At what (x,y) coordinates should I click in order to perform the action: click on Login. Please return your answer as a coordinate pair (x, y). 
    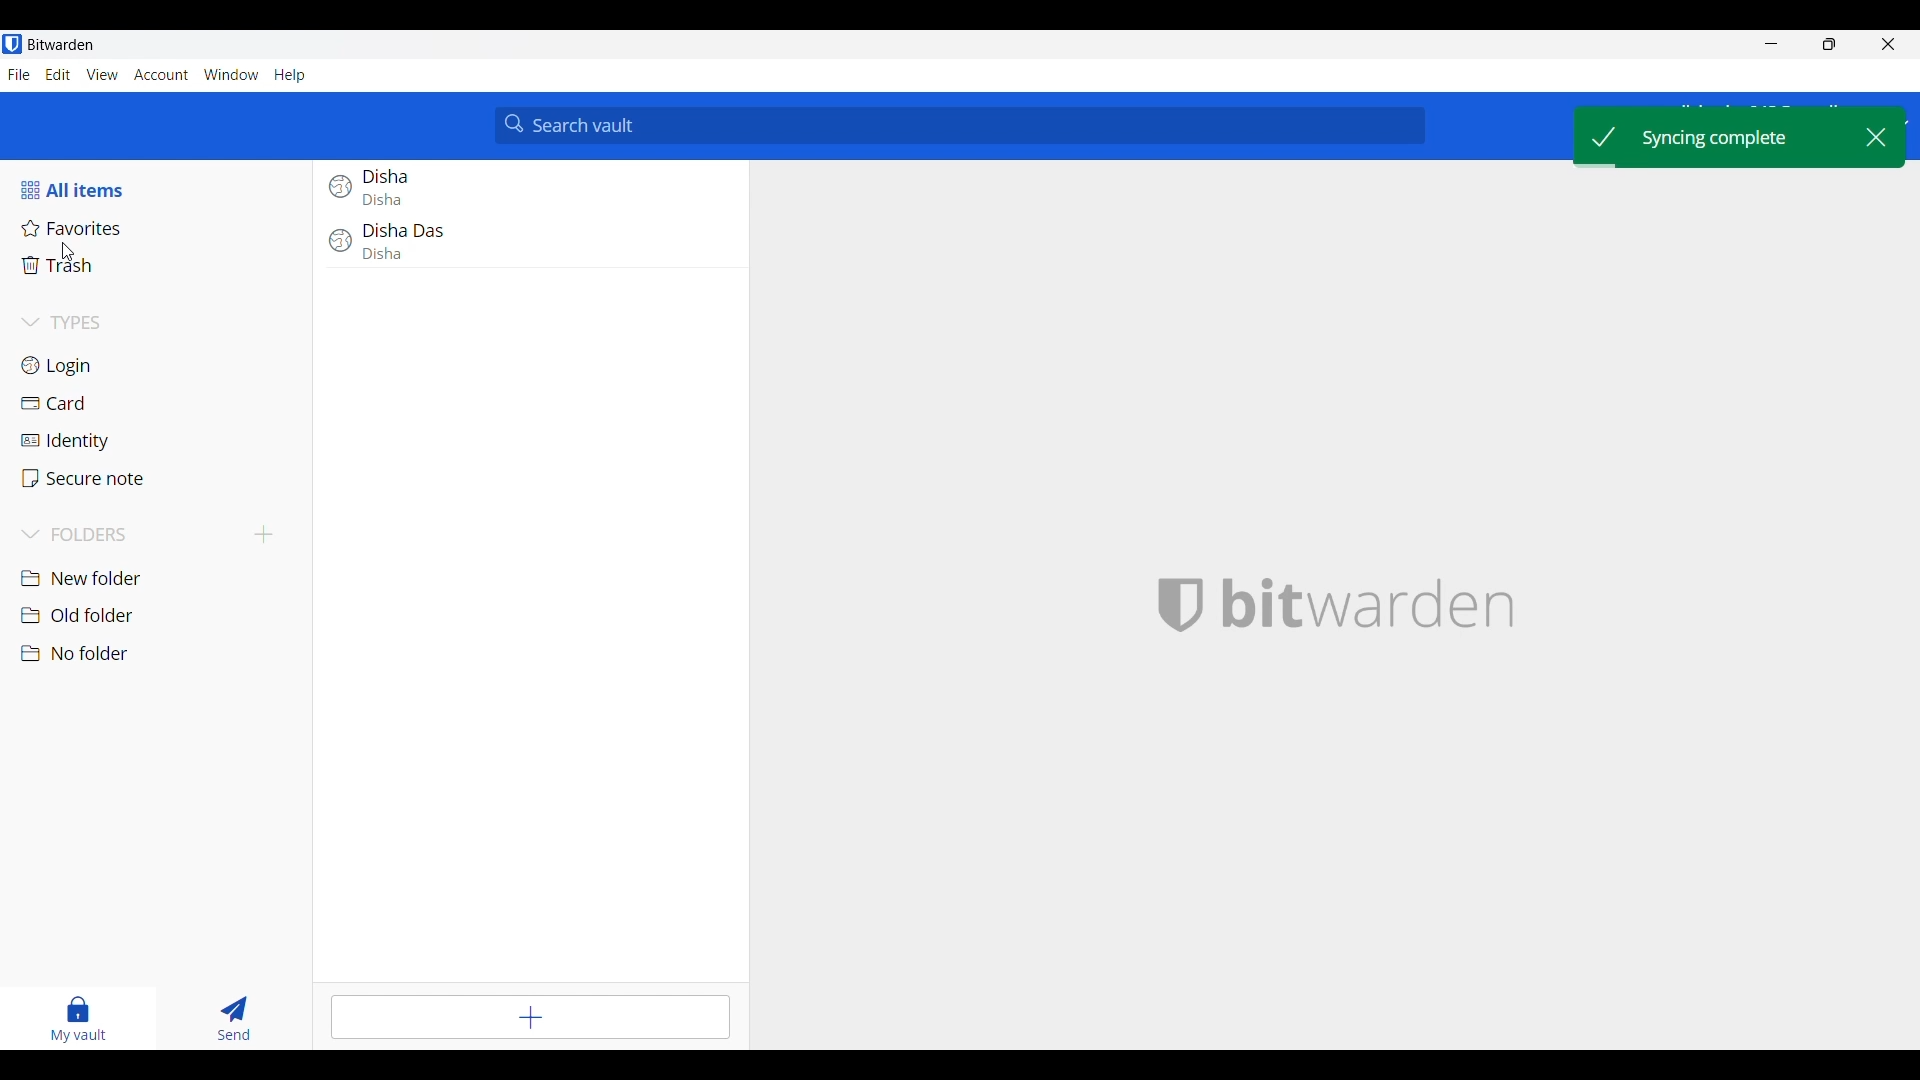
    Looking at the image, I should click on (158, 366).